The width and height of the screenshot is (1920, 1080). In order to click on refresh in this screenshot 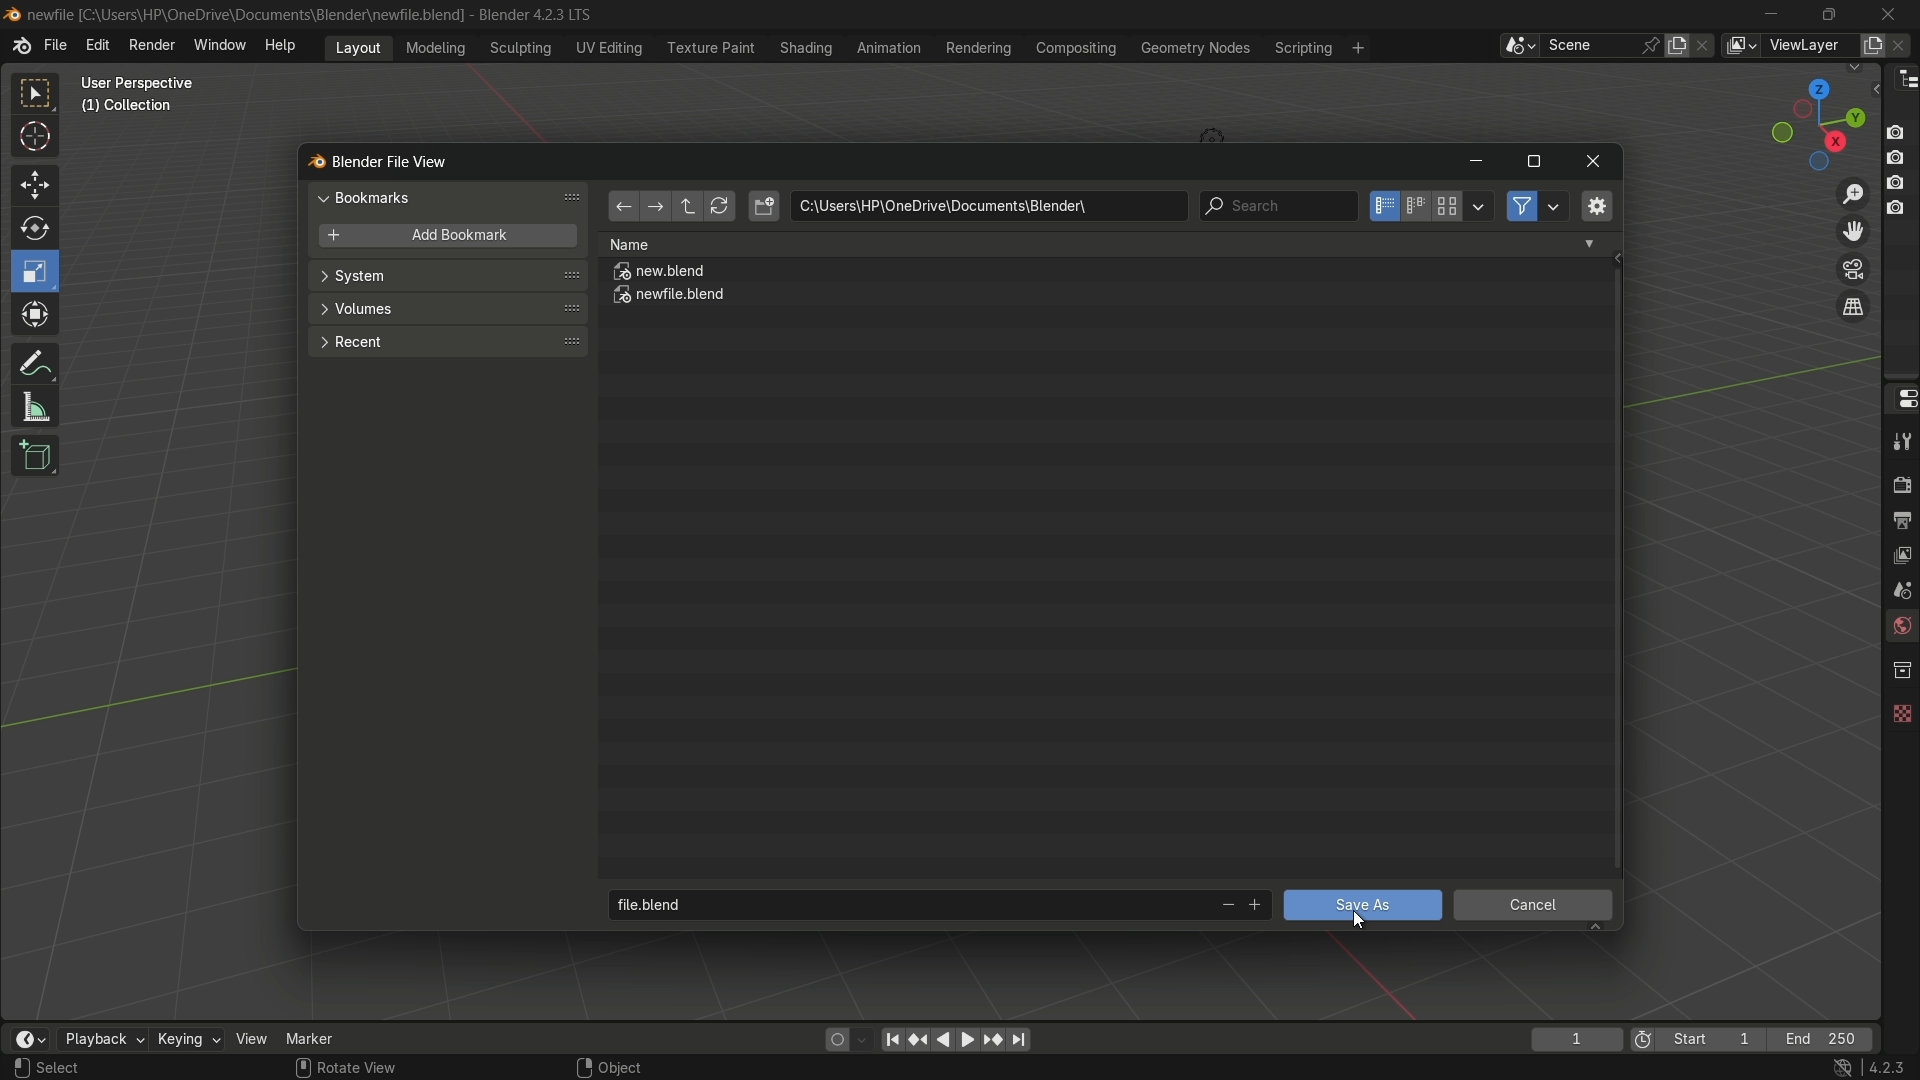, I will do `click(719, 207)`.